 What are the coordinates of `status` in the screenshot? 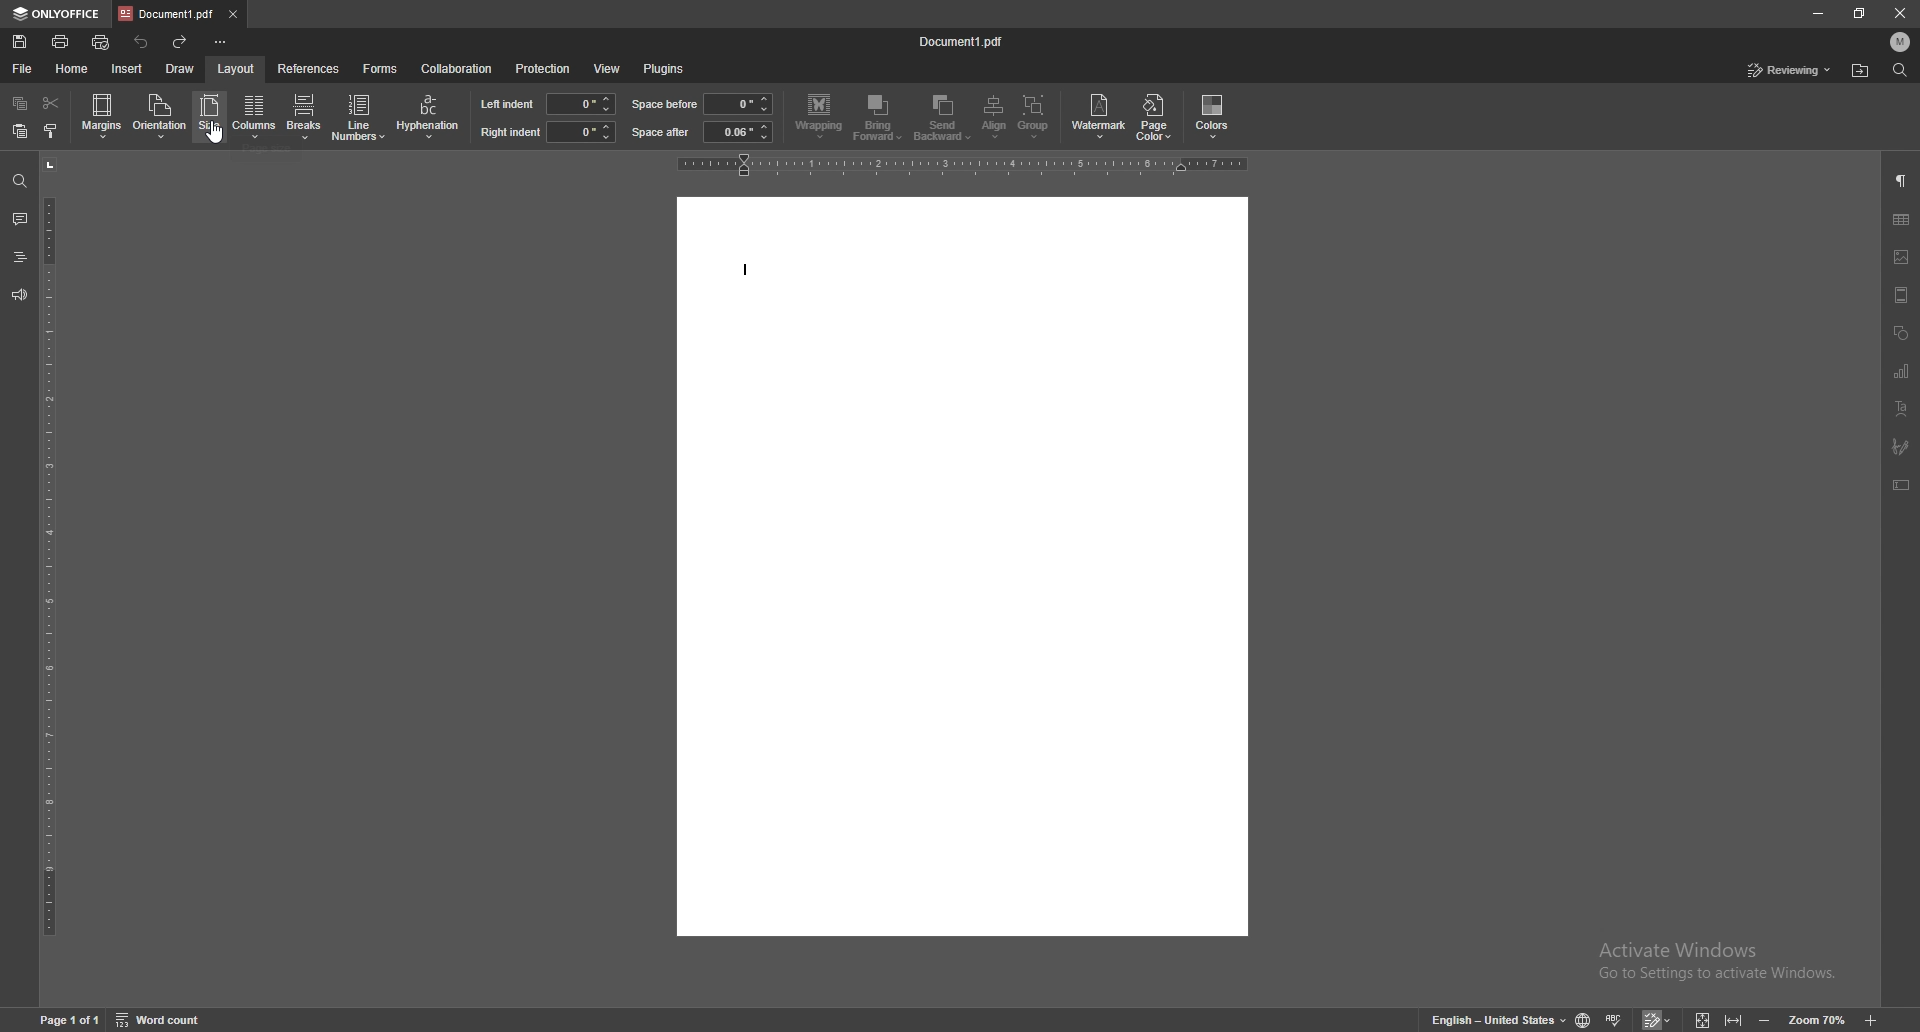 It's located at (1790, 70).